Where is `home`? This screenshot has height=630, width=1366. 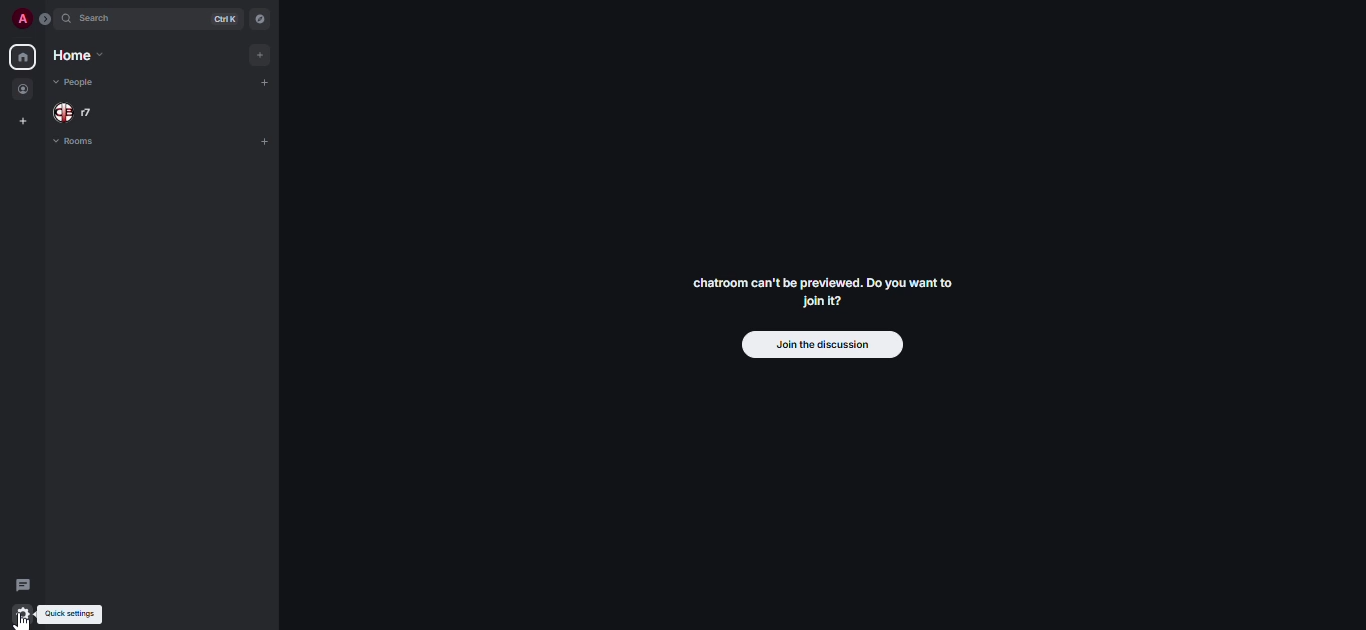
home is located at coordinates (77, 57).